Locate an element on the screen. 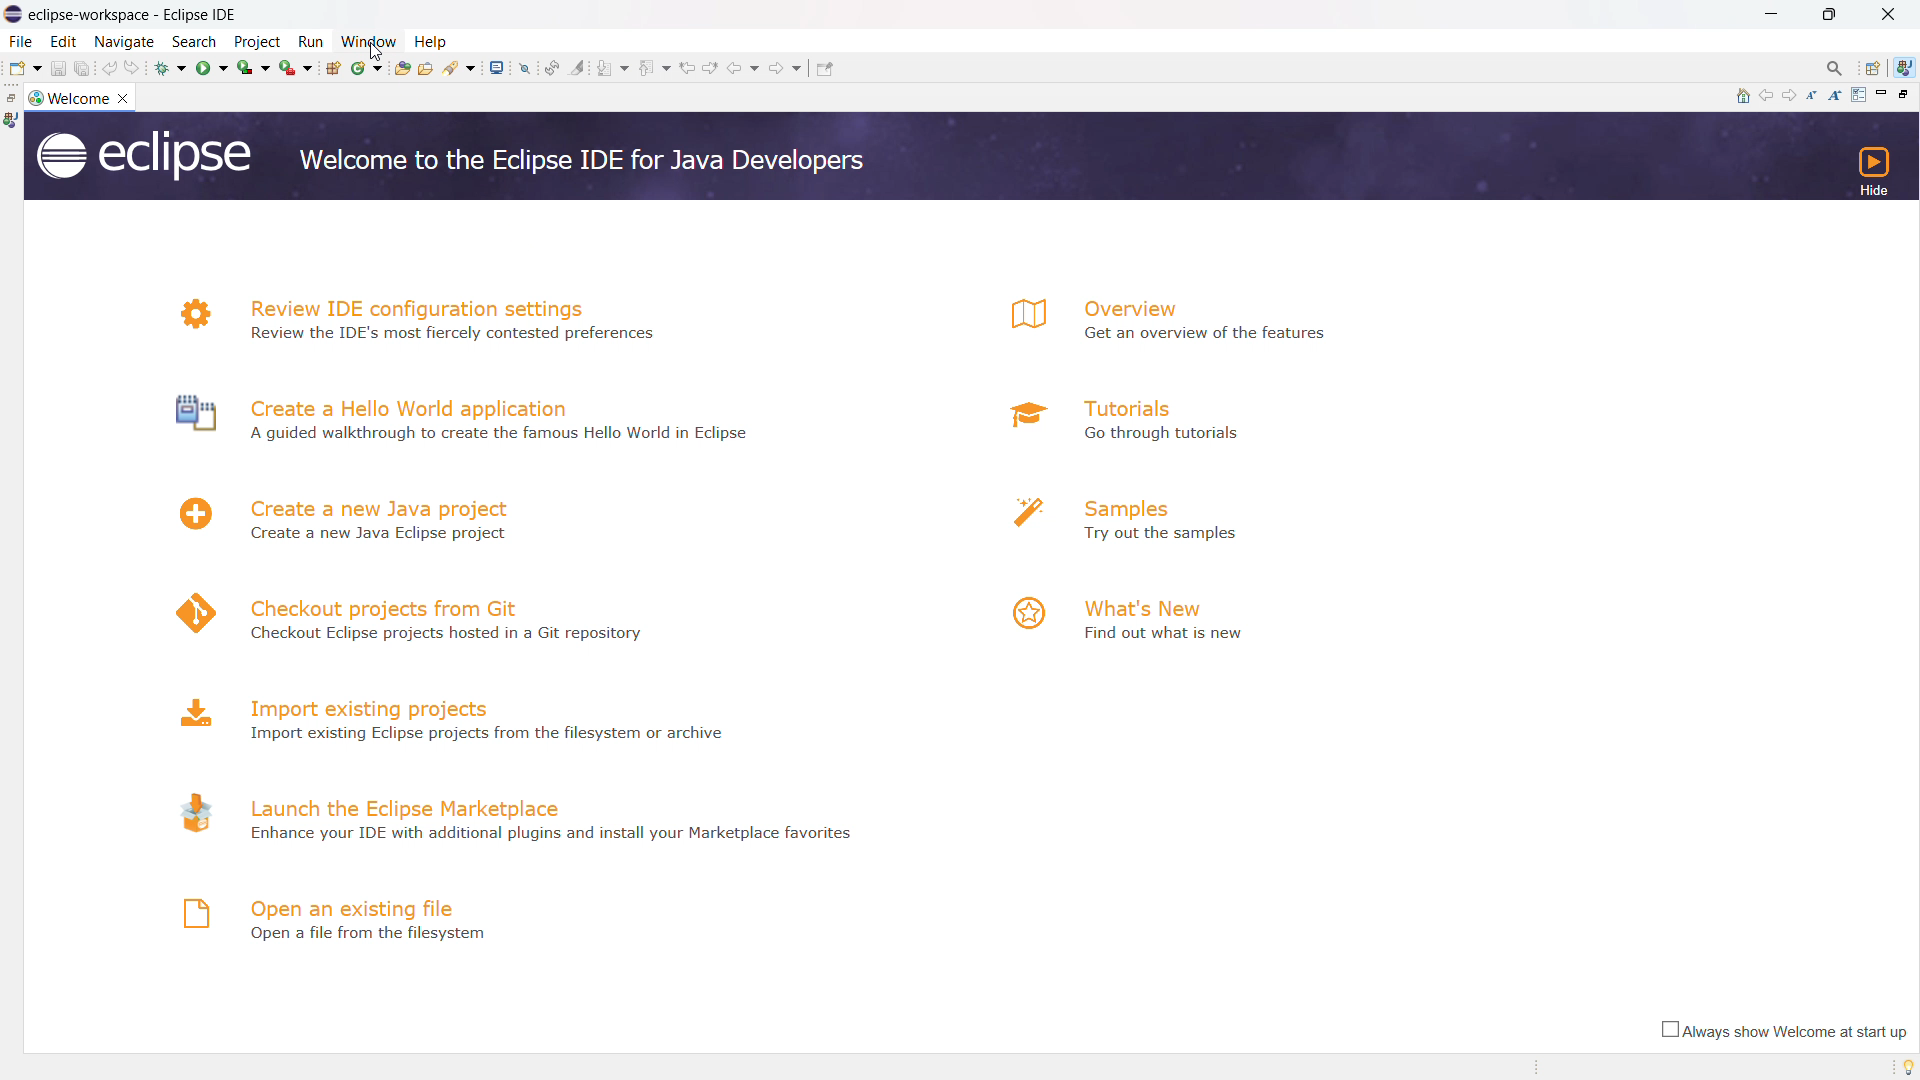  back is located at coordinates (743, 68).